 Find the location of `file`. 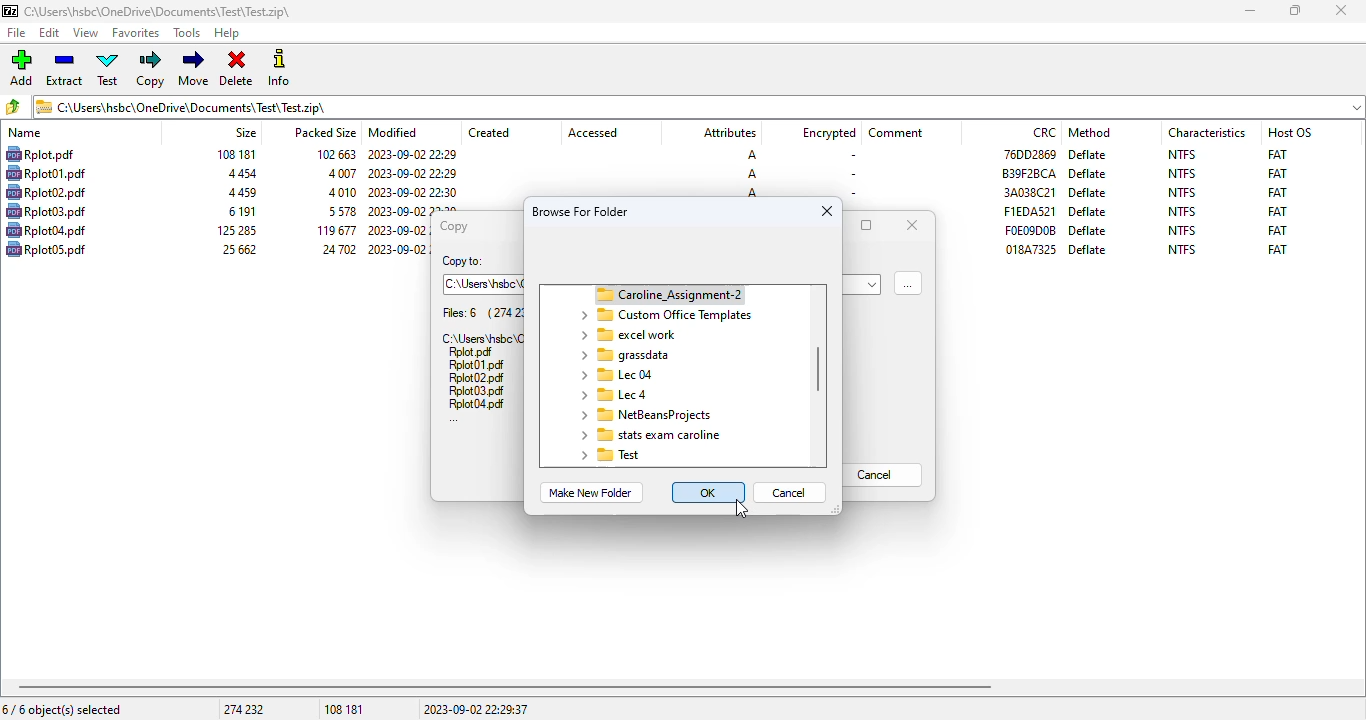

file is located at coordinates (477, 391).